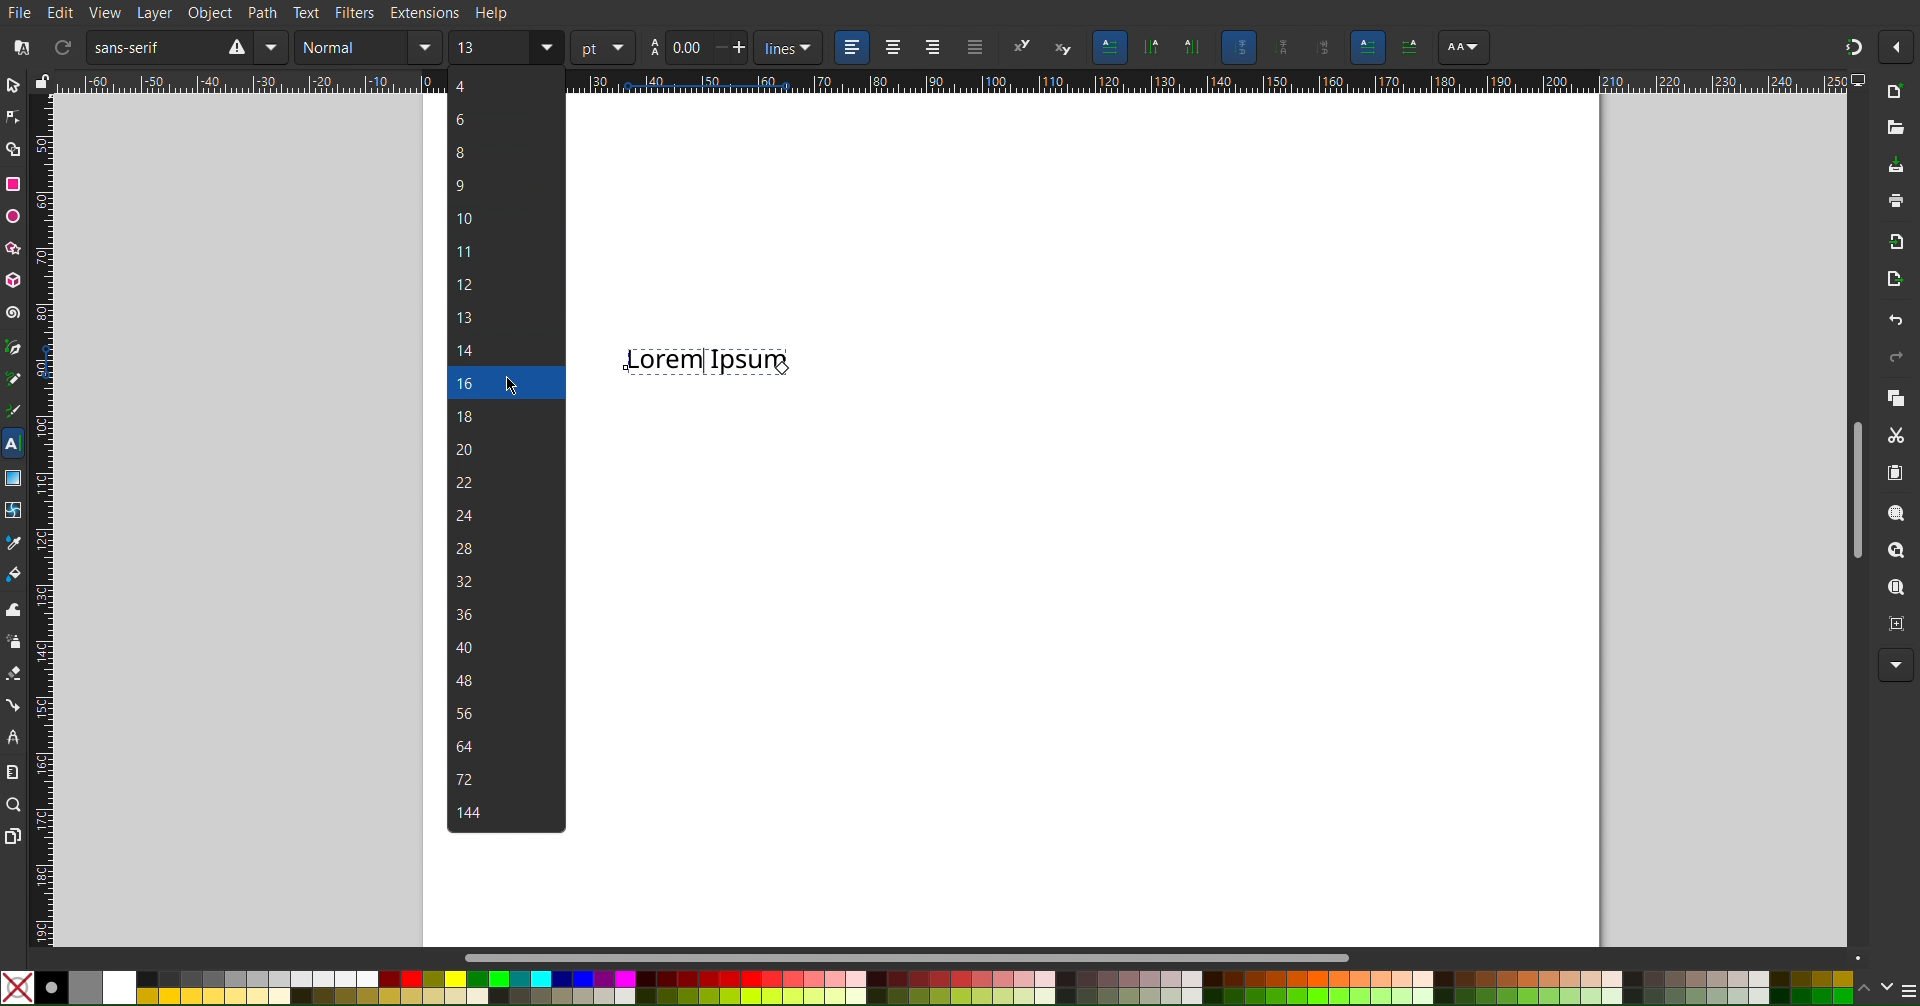  Describe the element at coordinates (148, 46) in the screenshot. I see `sans` at that location.